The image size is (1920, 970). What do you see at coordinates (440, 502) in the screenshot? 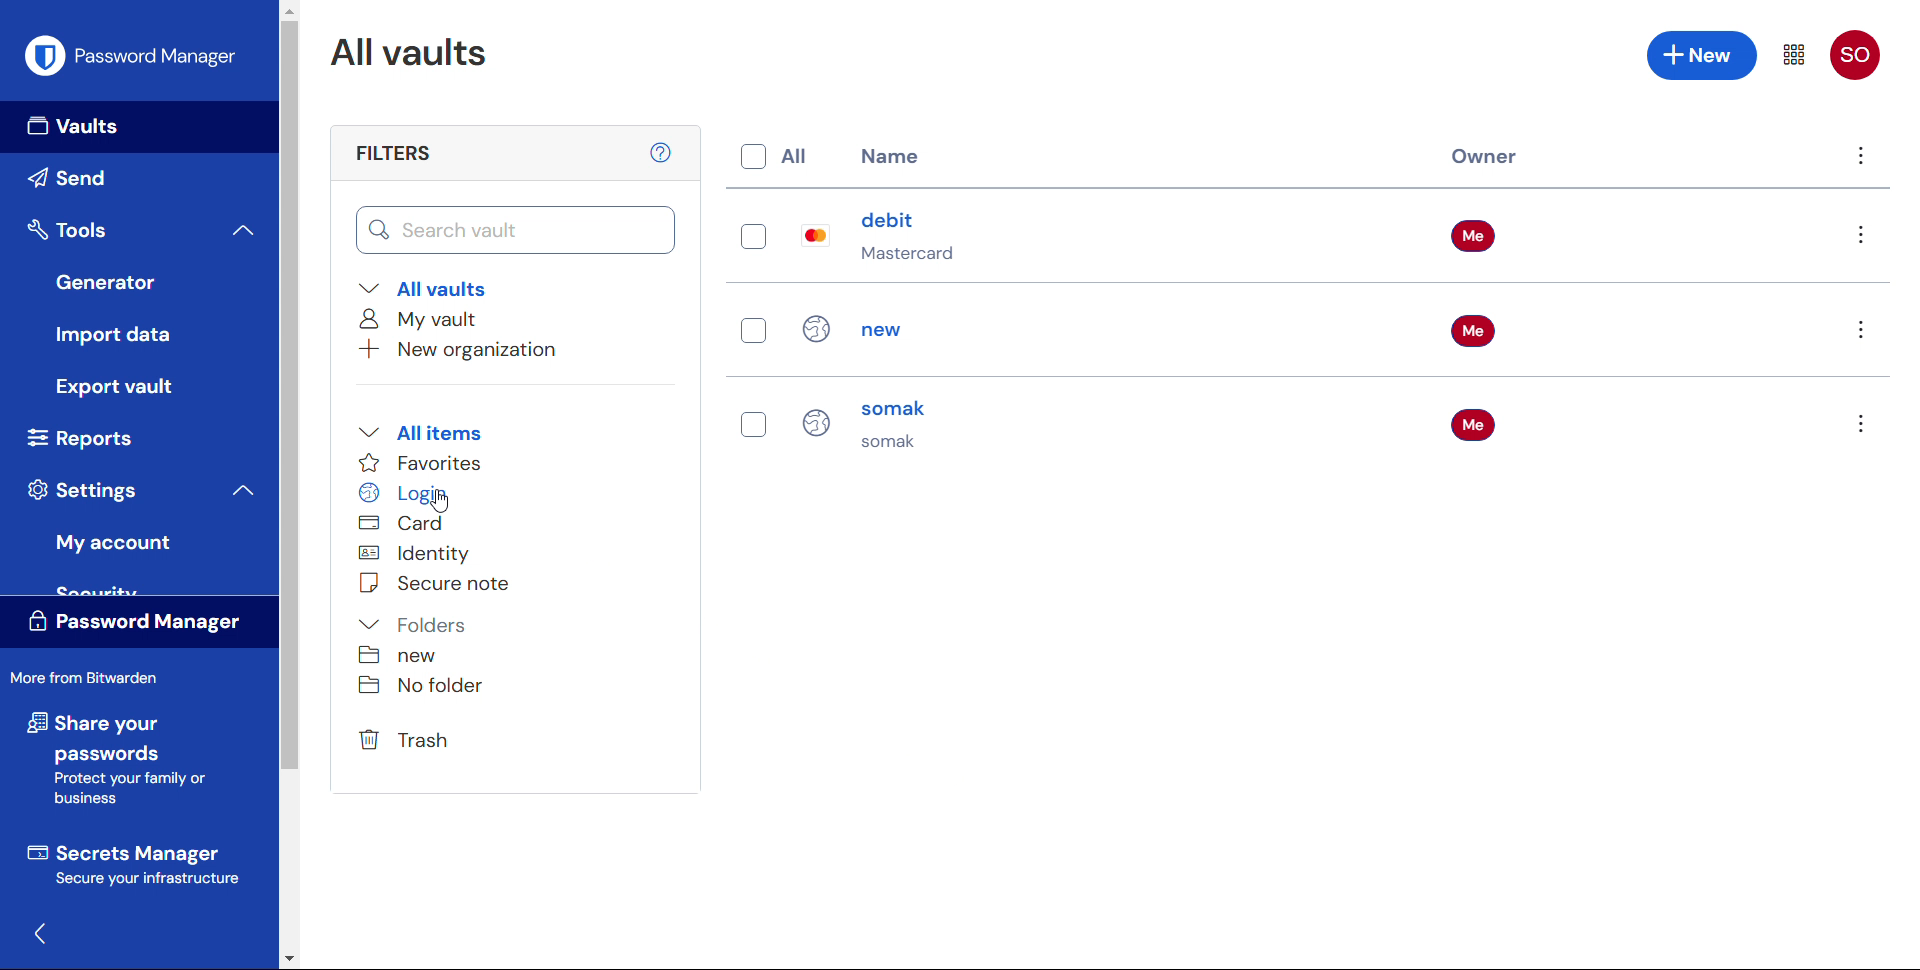
I see `Cursor ` at bounding box center [440, 502].